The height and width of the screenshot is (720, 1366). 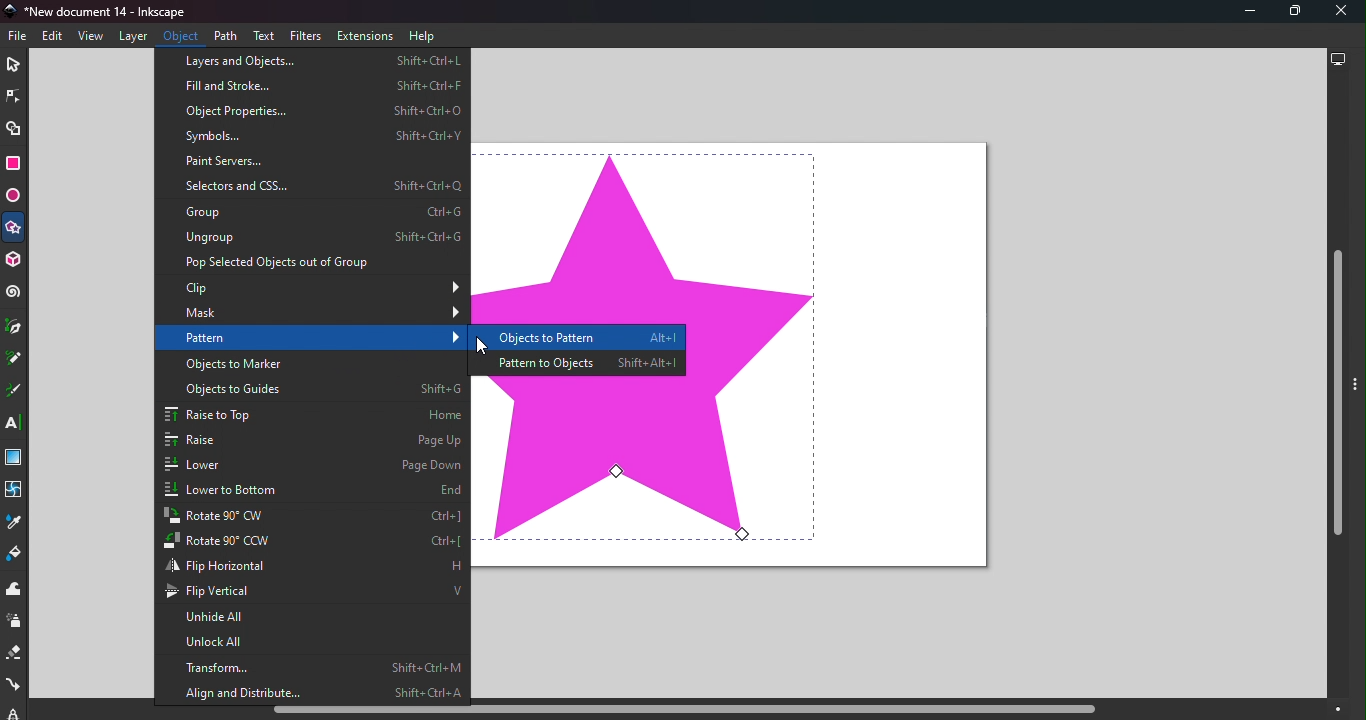 What do you see at coordinates (15, 424) in the screenshot?
I see `Text tool` at bounding box center [15, 424].